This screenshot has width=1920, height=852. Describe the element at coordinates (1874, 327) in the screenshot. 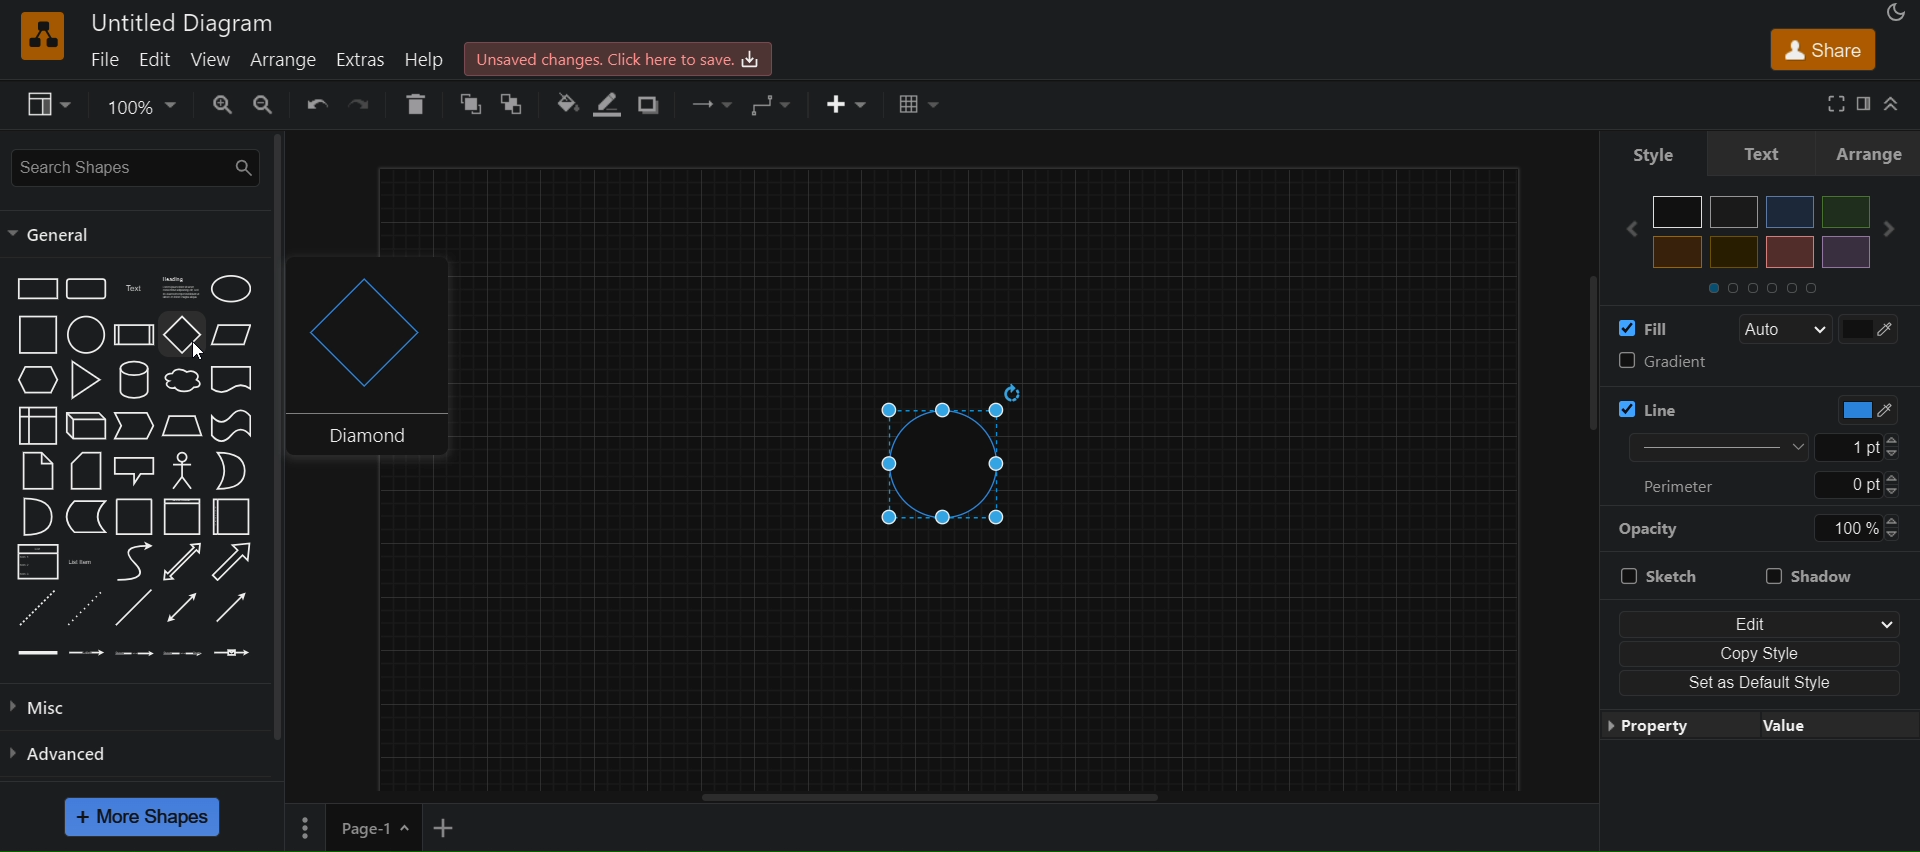

I see `color` at that location.